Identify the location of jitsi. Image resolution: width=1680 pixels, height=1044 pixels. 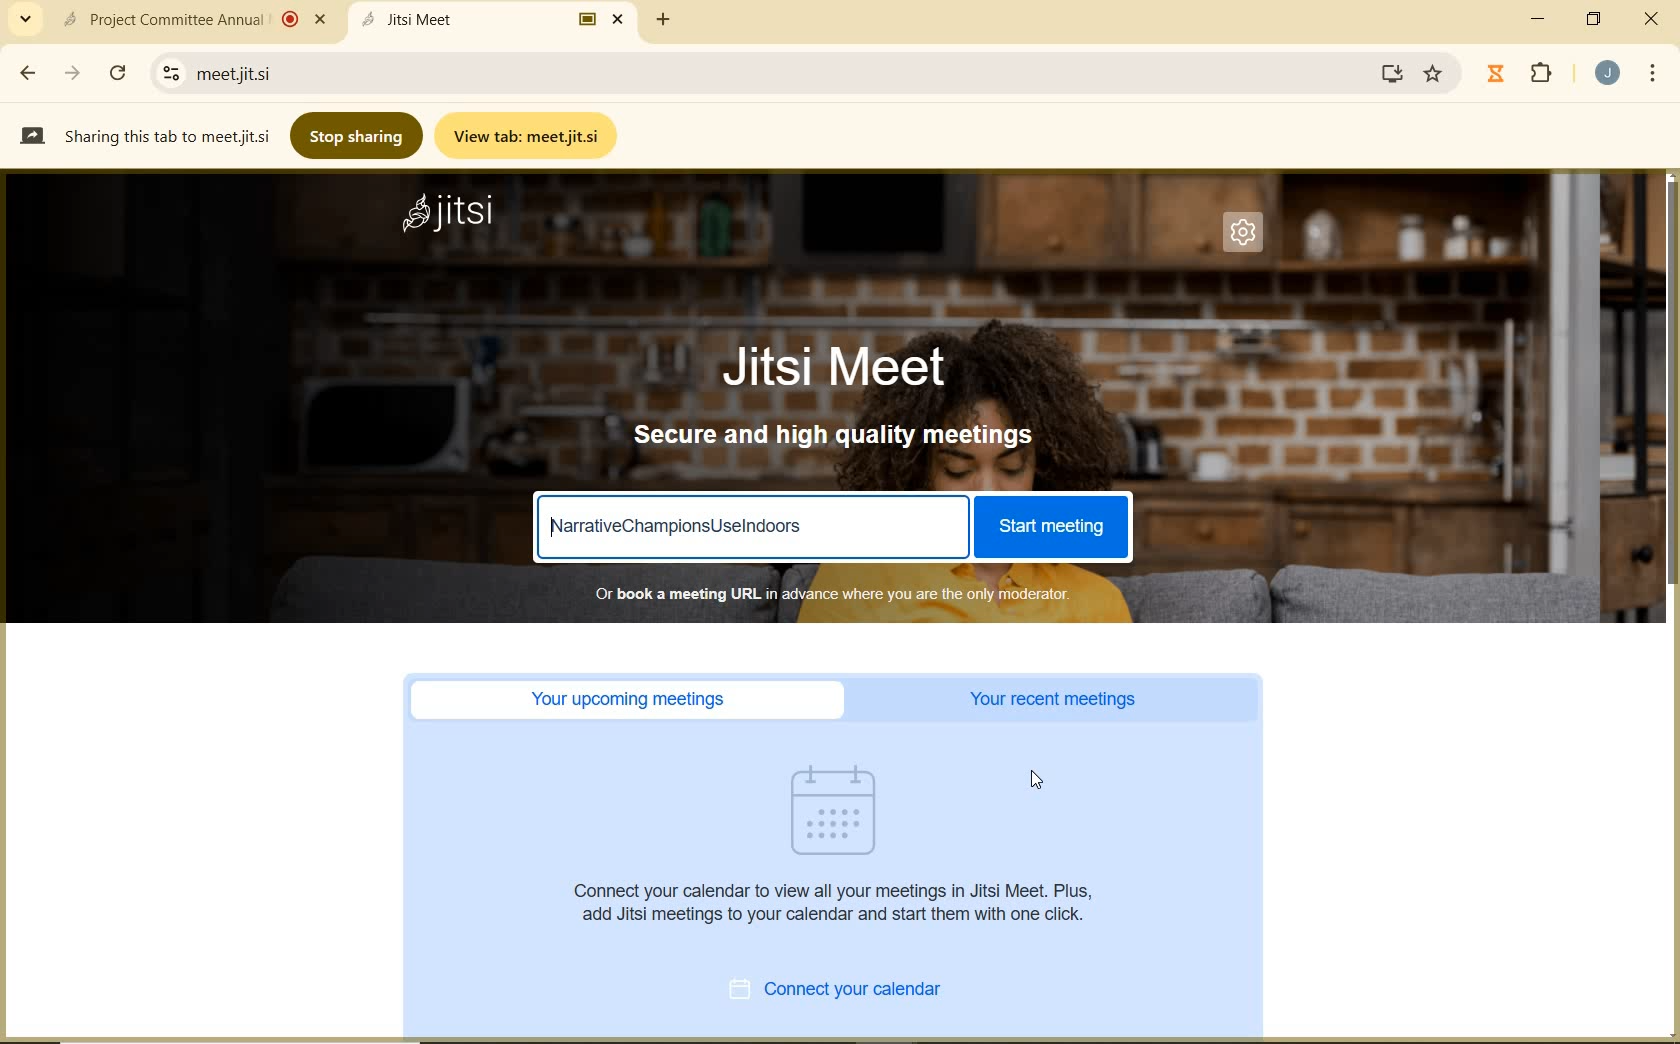
(450, 216).